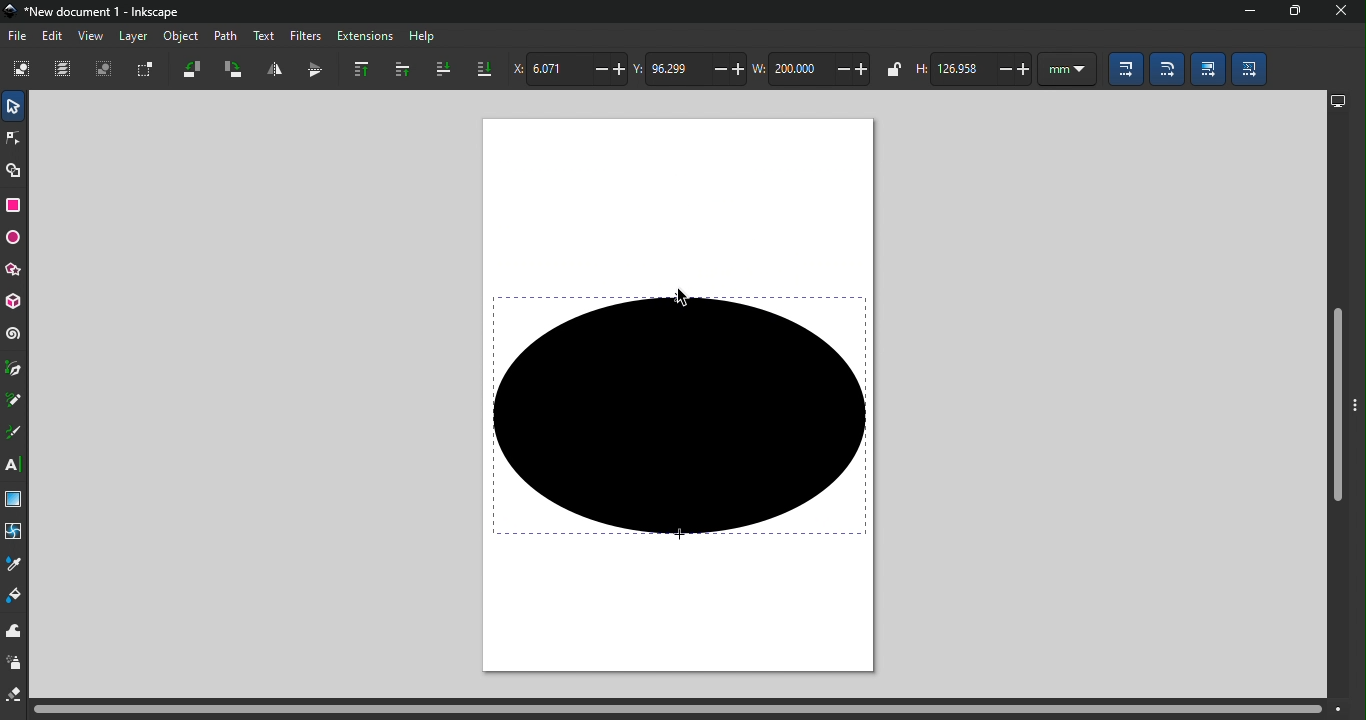 The height and width of the screenshot is (720, 1366). Describe the element at coordinates (105, 71) in the screenshot. I see `Deselect all selected objects` at that location.